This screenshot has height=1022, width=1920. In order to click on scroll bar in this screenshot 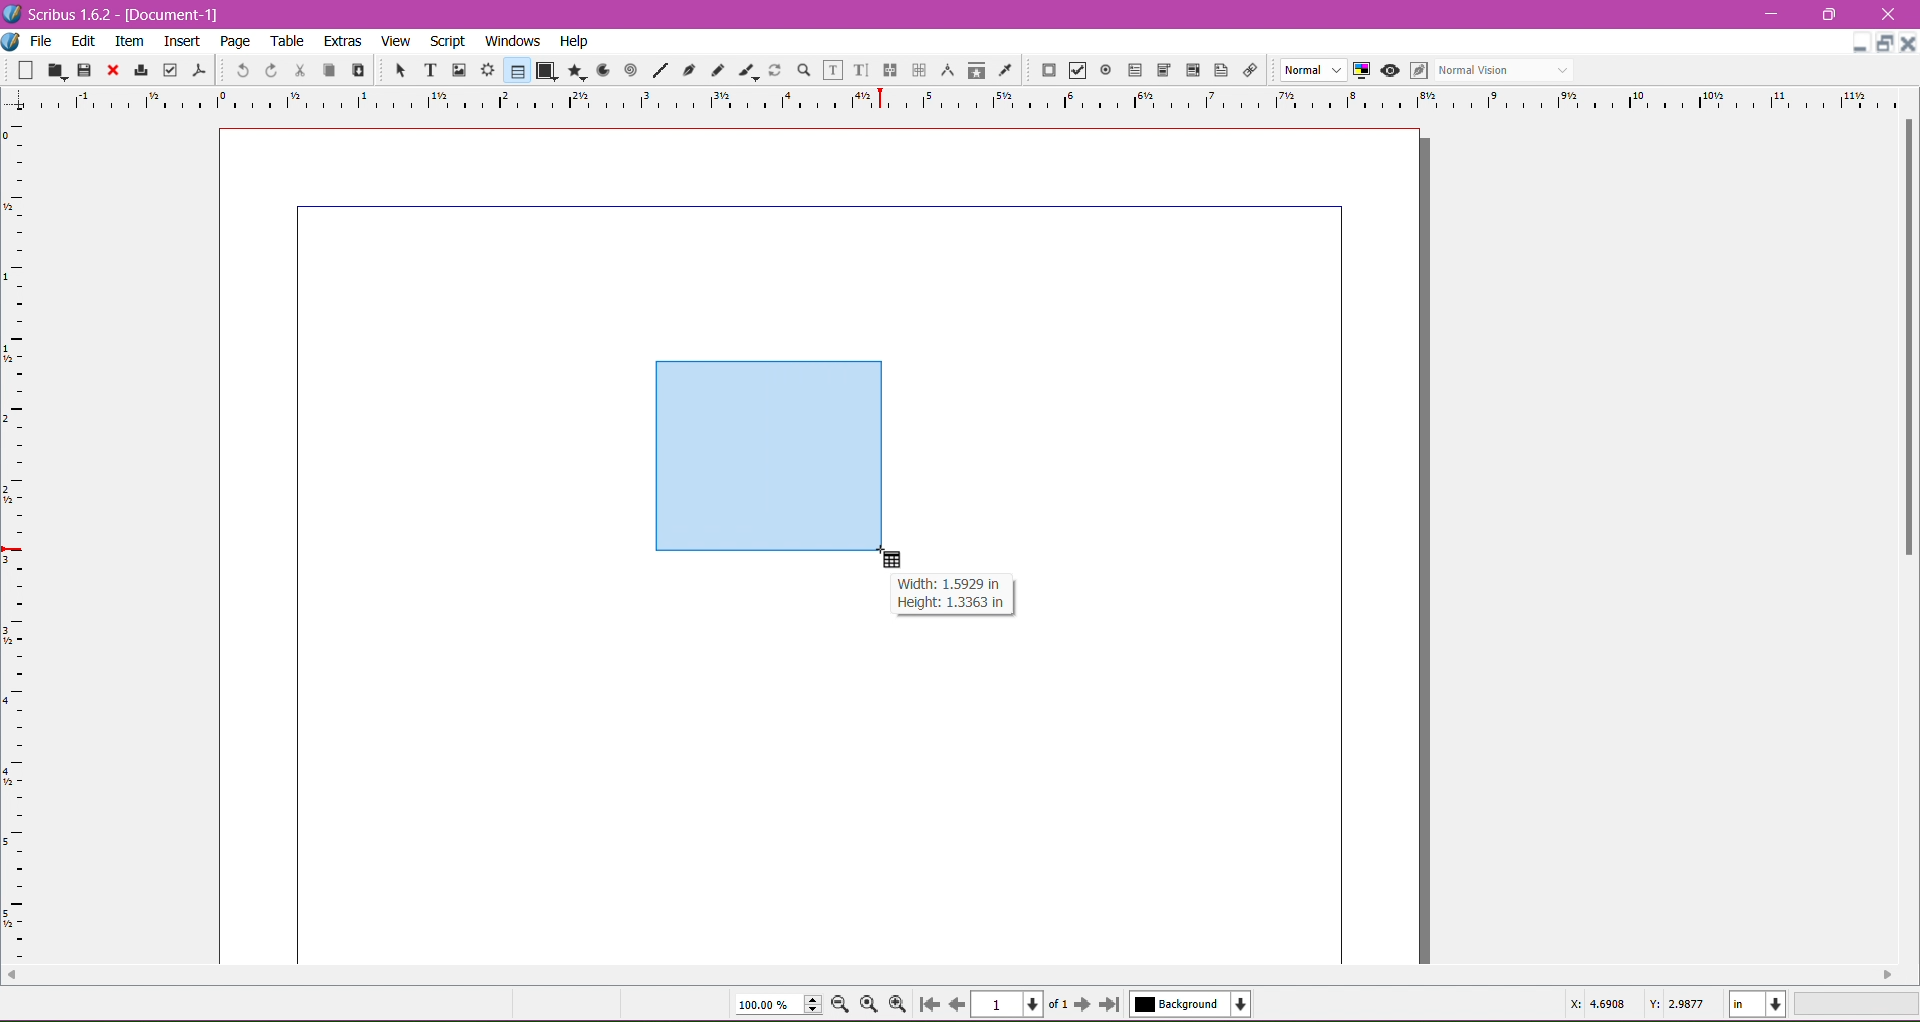, I will do `click(1905, 534)`.